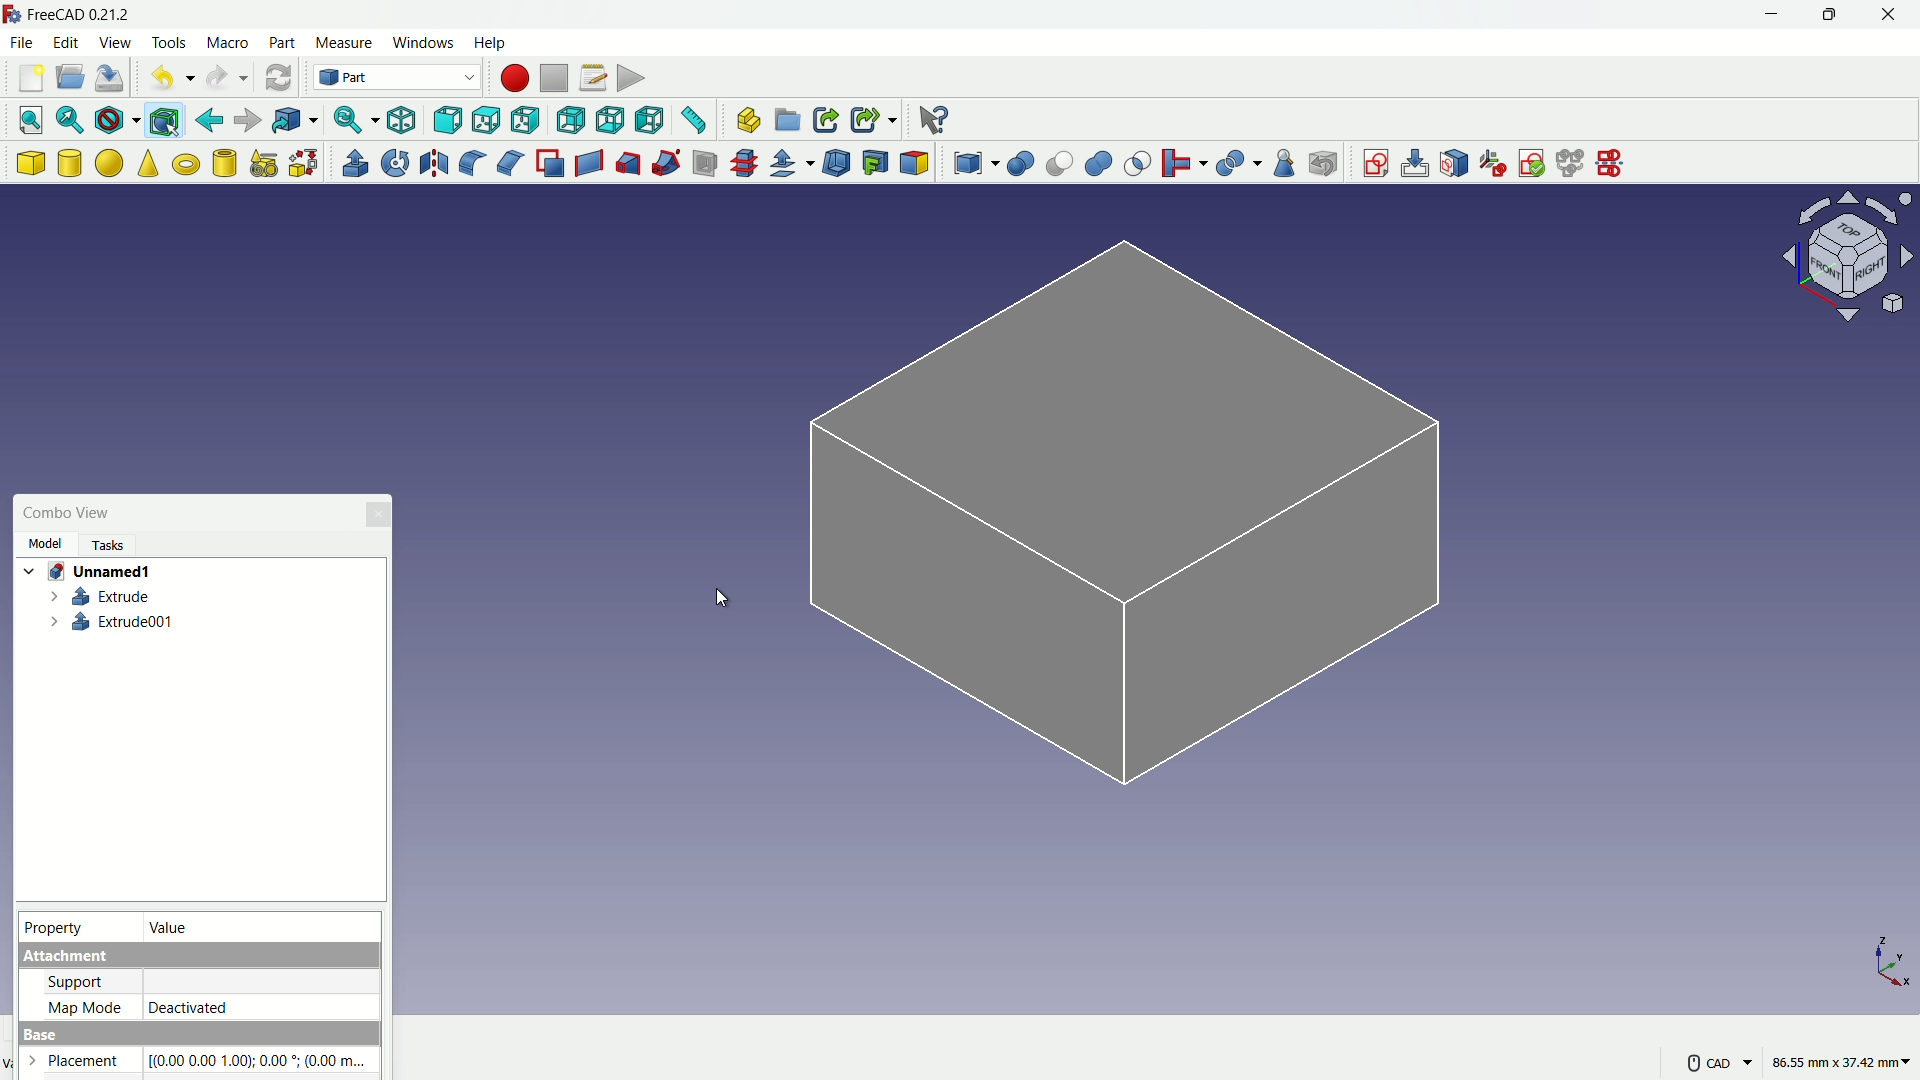 This screenshot has height=1080, width=1920. Describe the element at coordinates (397, 162) in the screenshot. I see `rotate` at that location.